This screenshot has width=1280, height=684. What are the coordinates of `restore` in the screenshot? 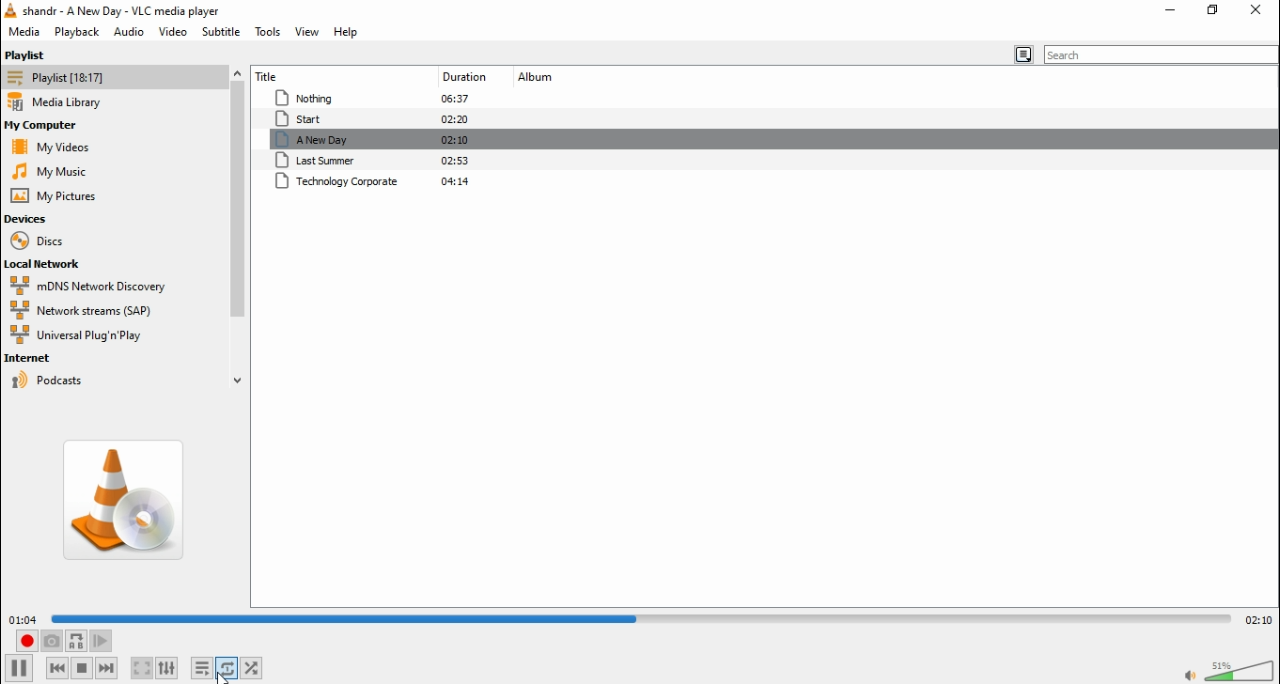 It's located at (1210, 10).